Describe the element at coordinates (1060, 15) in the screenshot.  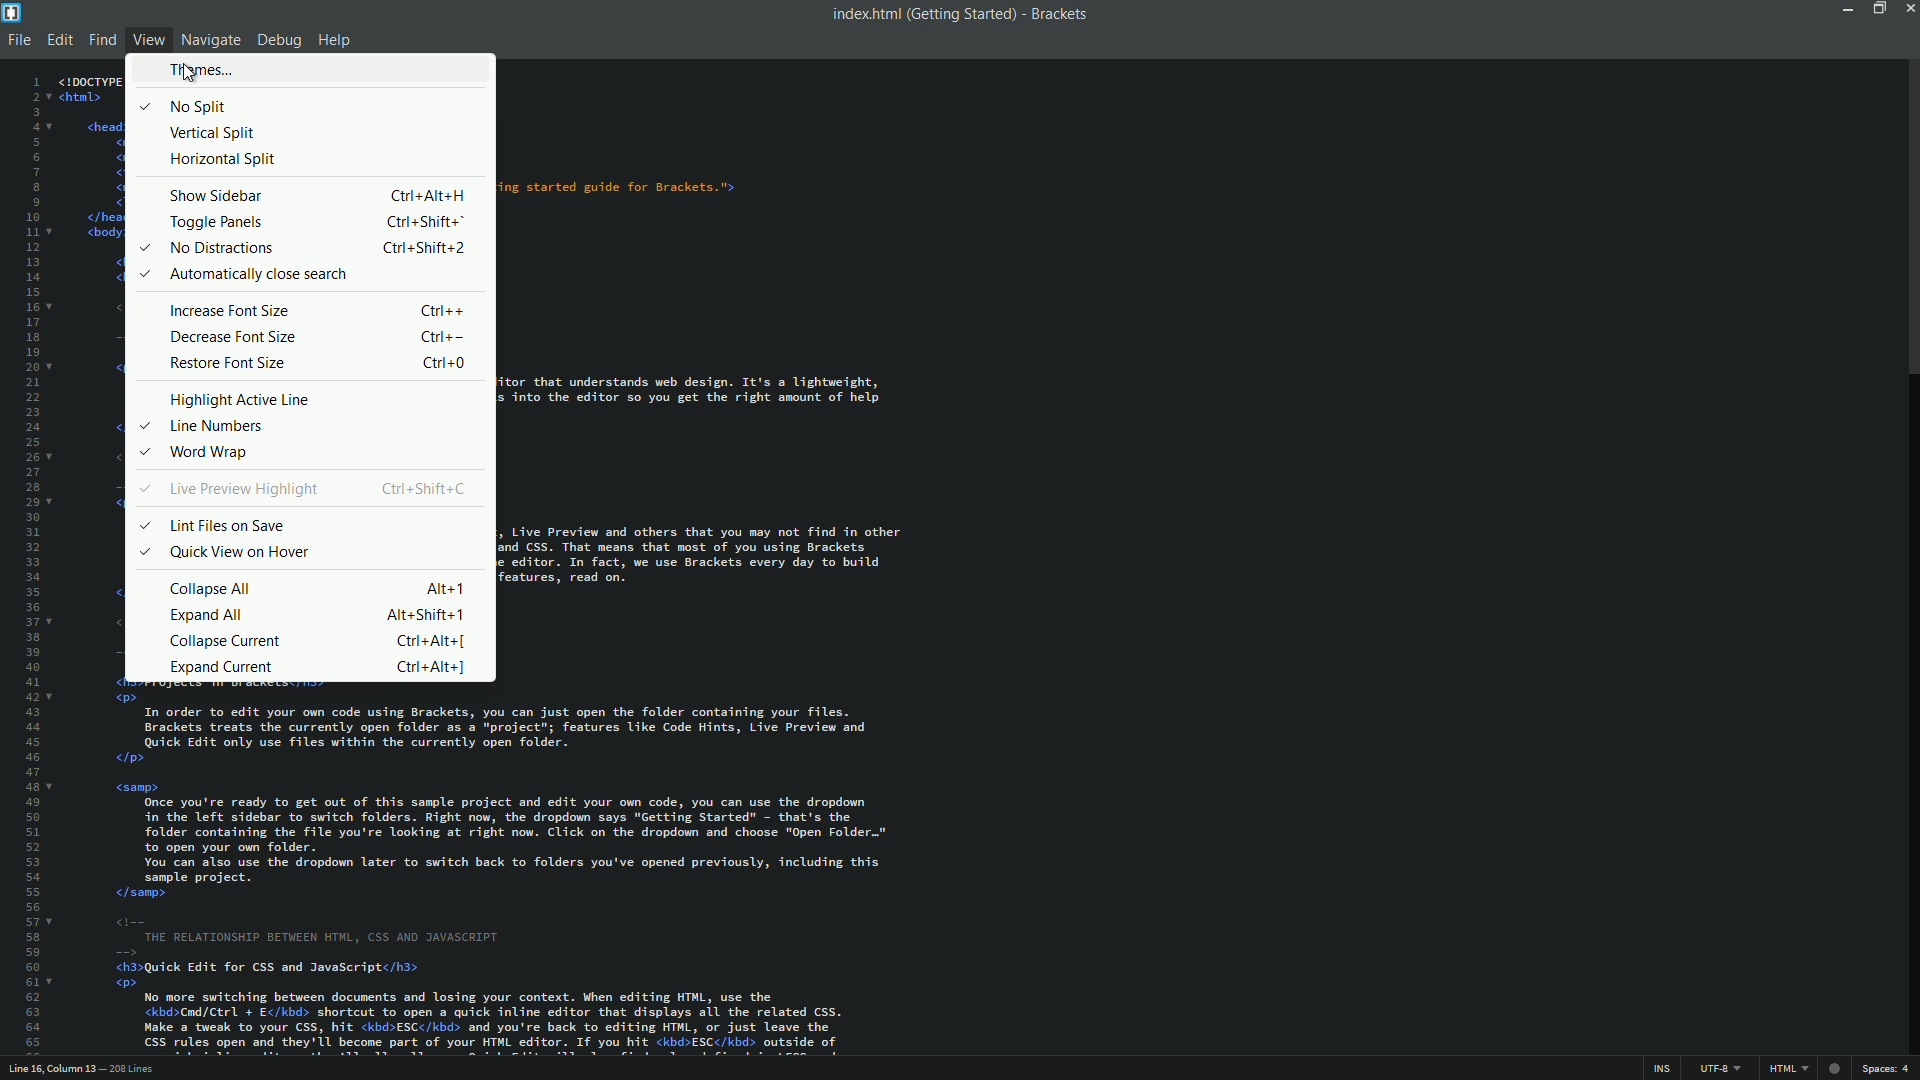
I see `app name` at that location.